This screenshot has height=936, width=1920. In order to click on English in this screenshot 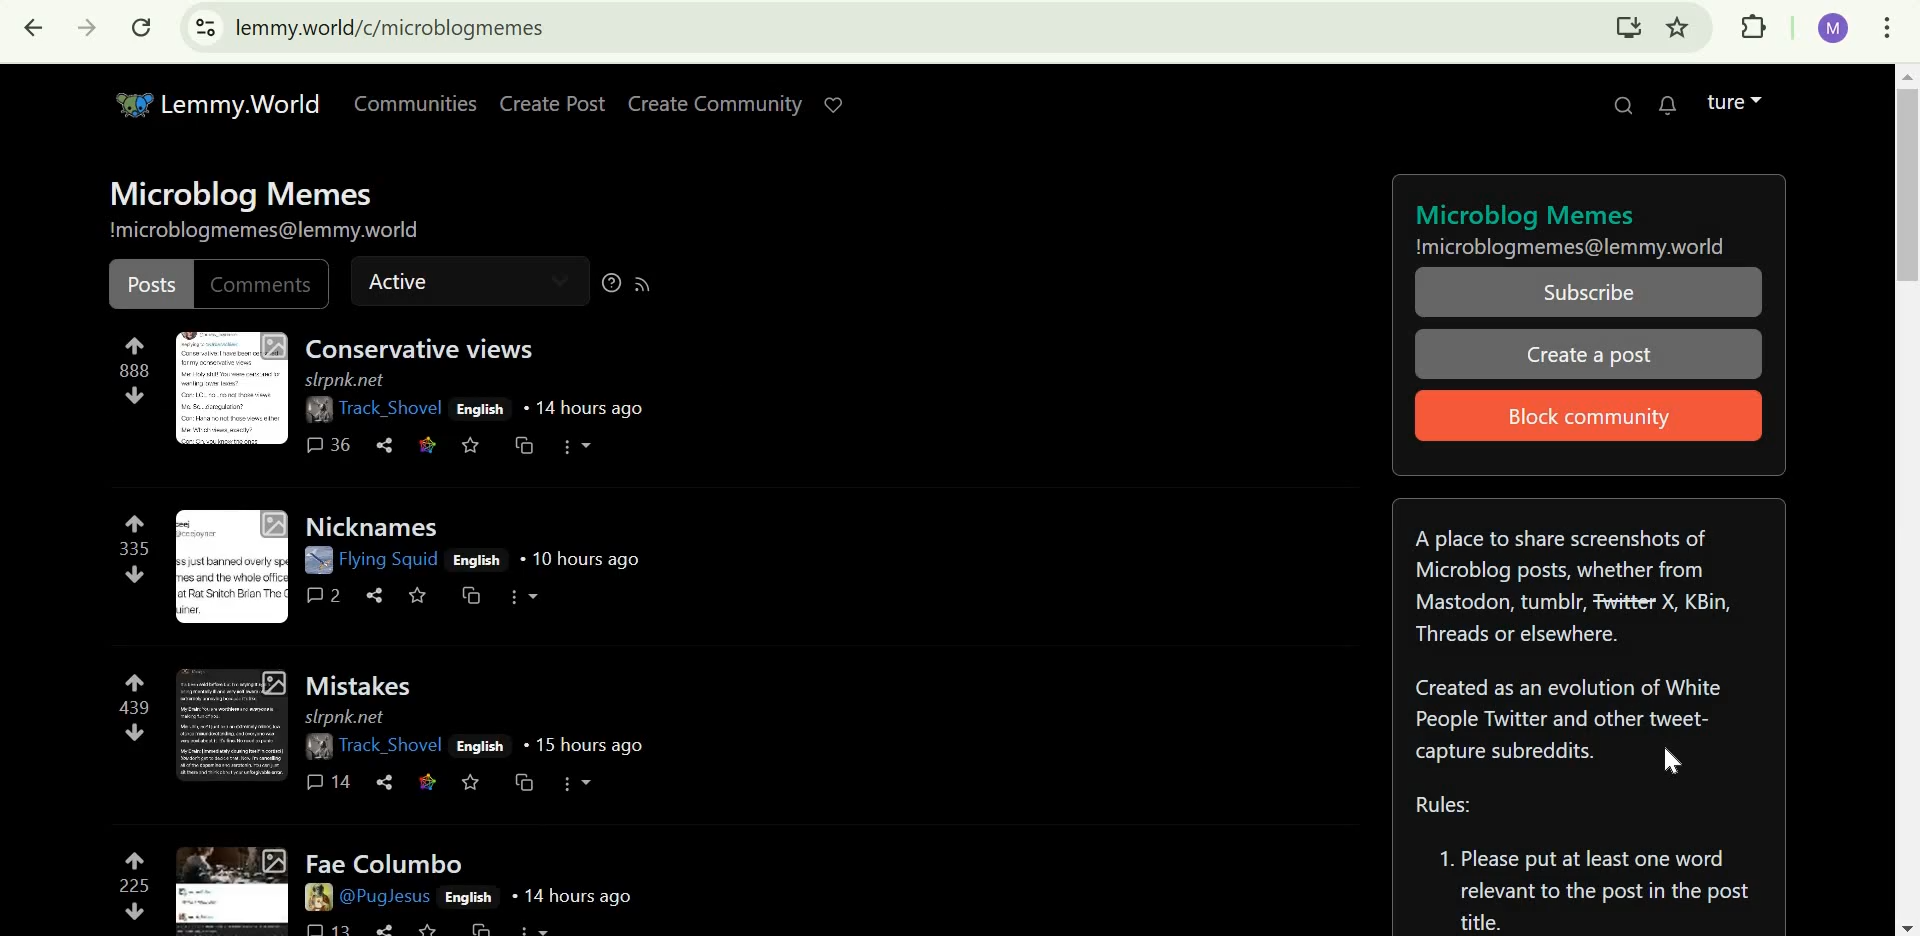, I will do `click(477, 558)`.